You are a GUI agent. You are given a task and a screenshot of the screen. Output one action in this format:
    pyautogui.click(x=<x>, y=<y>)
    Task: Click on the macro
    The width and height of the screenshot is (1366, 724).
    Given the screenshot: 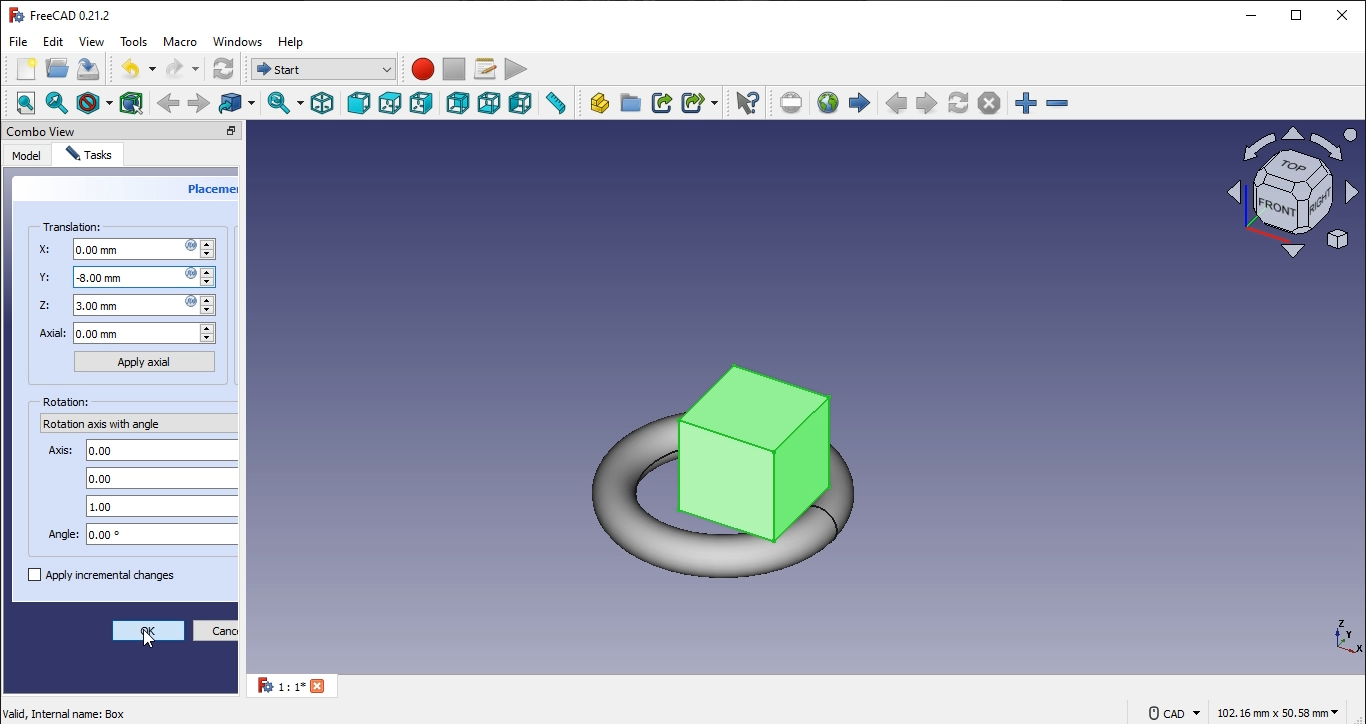 What is the action you would take?
    pyautogui.click(x=181, y=44)
    